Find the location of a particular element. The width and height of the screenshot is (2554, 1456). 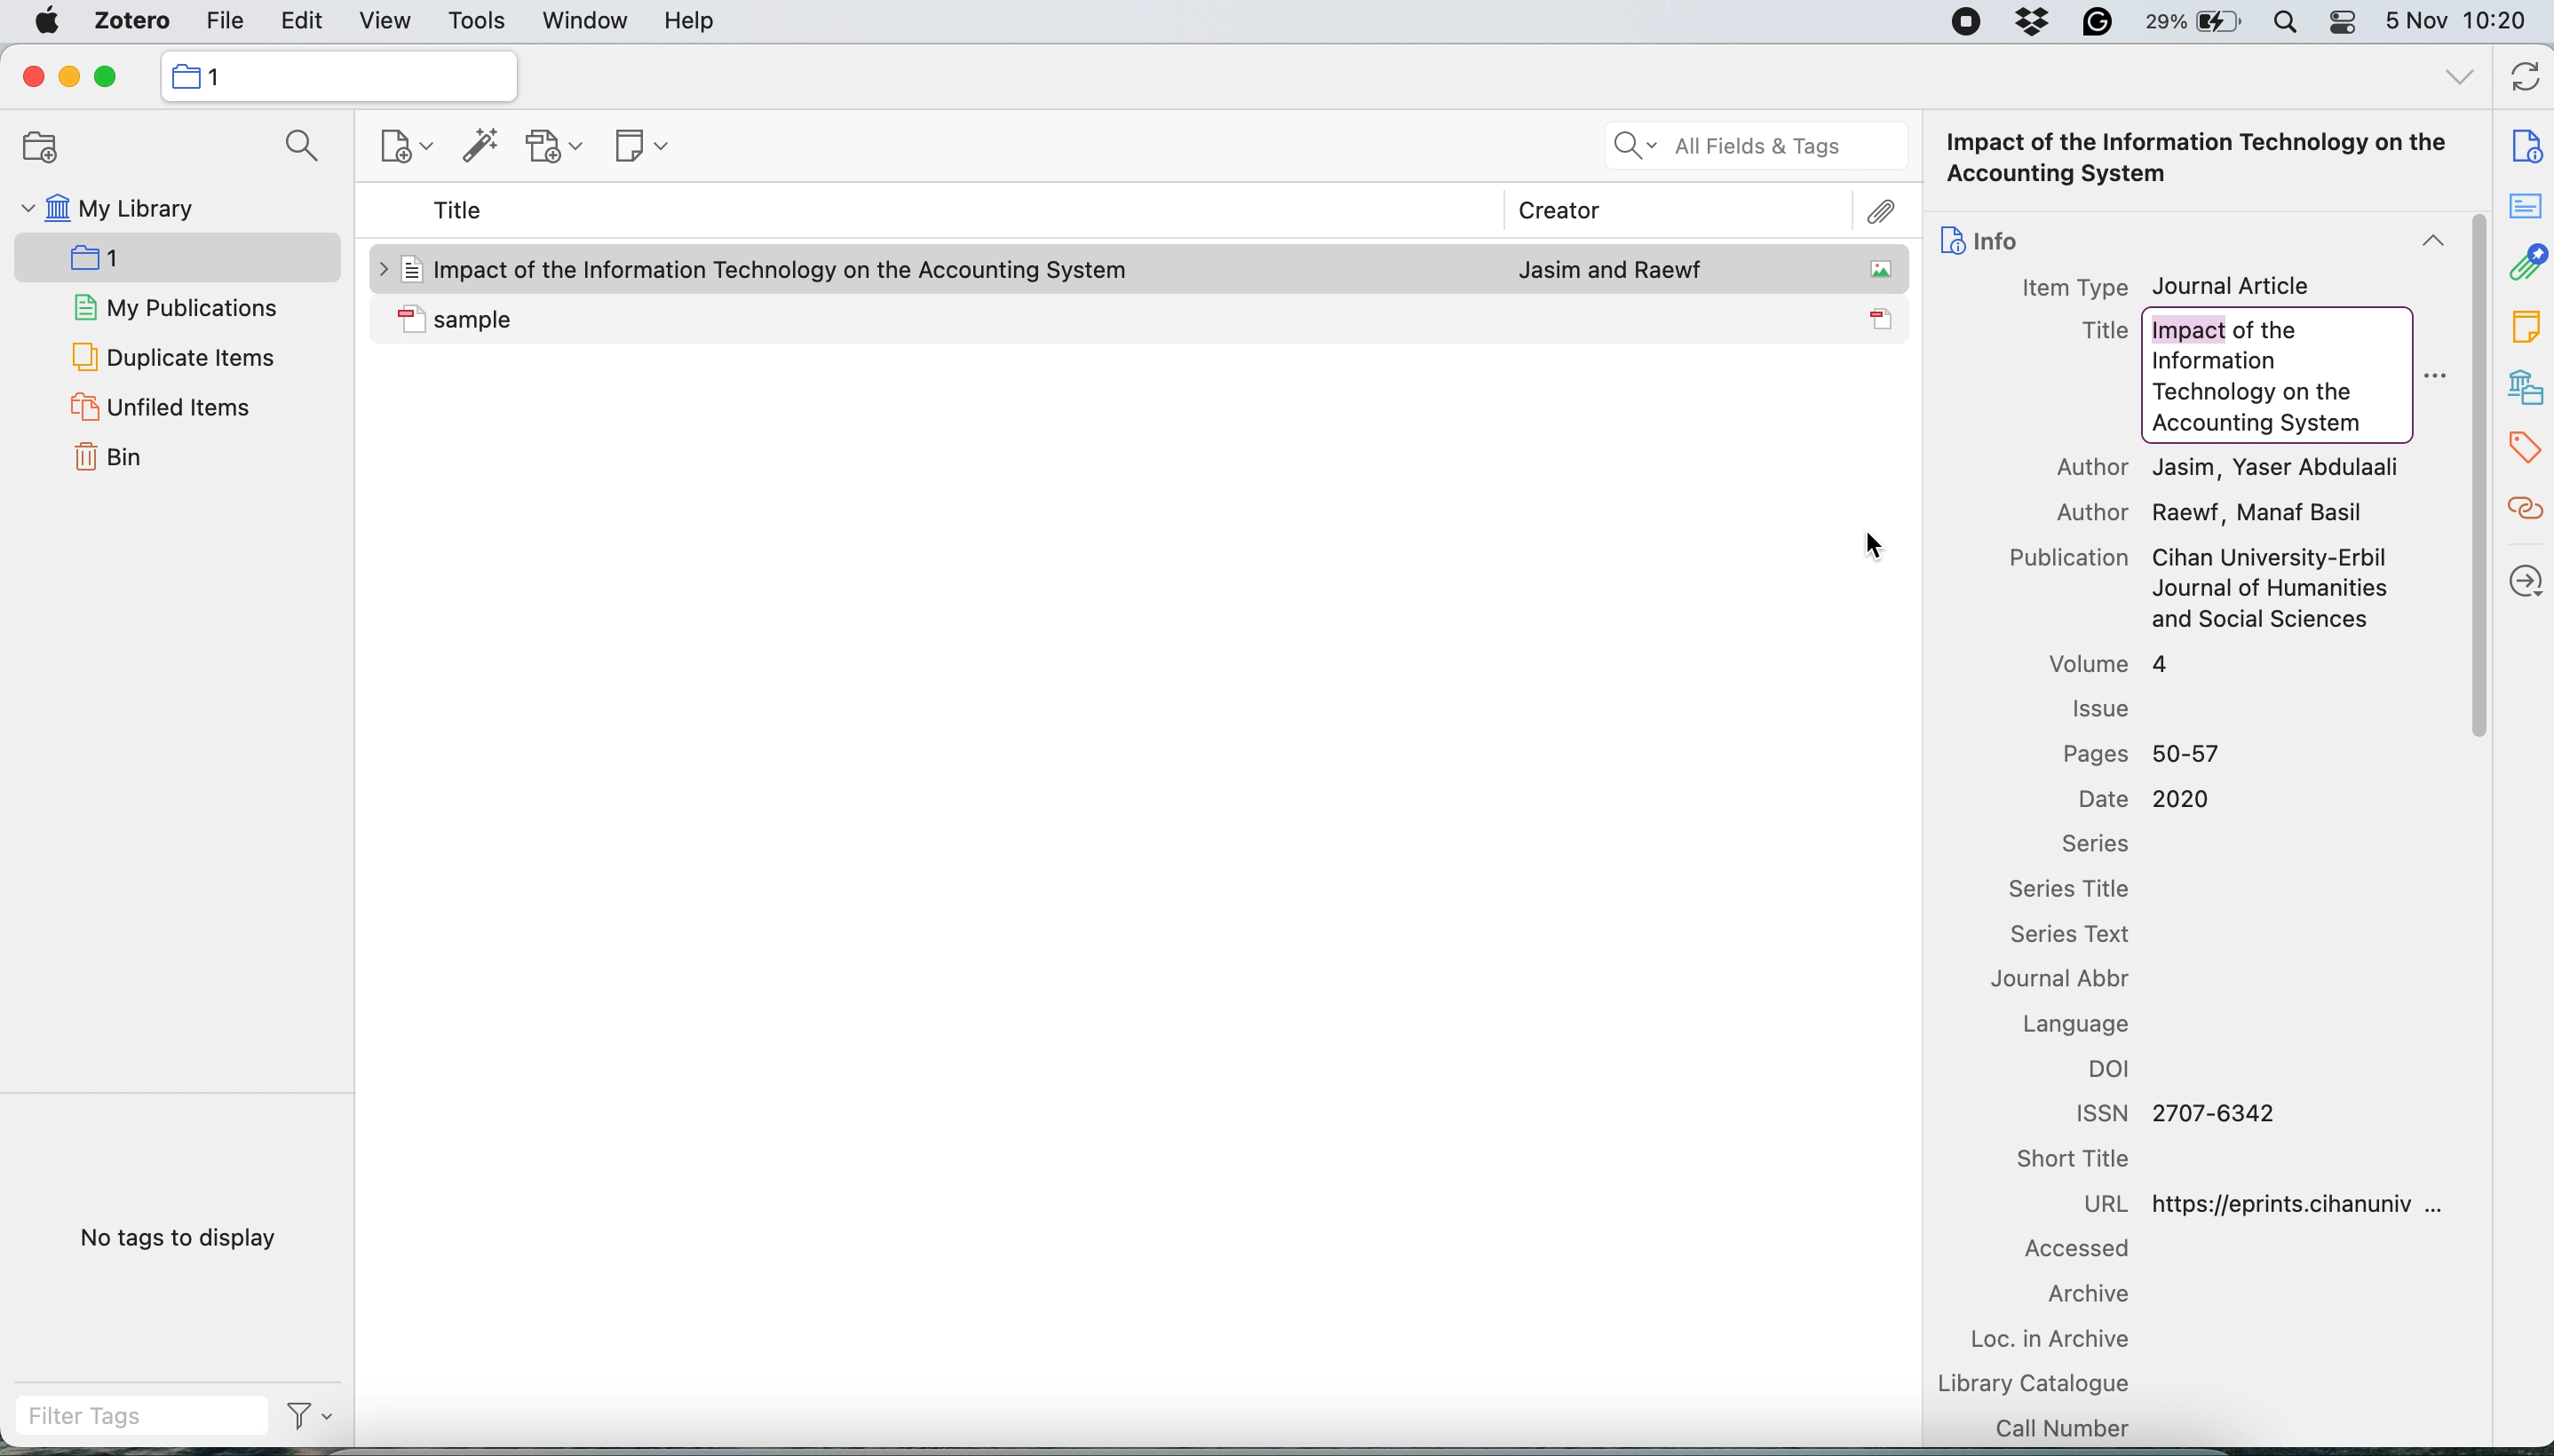

control center is located at coordinates (2347, 25).